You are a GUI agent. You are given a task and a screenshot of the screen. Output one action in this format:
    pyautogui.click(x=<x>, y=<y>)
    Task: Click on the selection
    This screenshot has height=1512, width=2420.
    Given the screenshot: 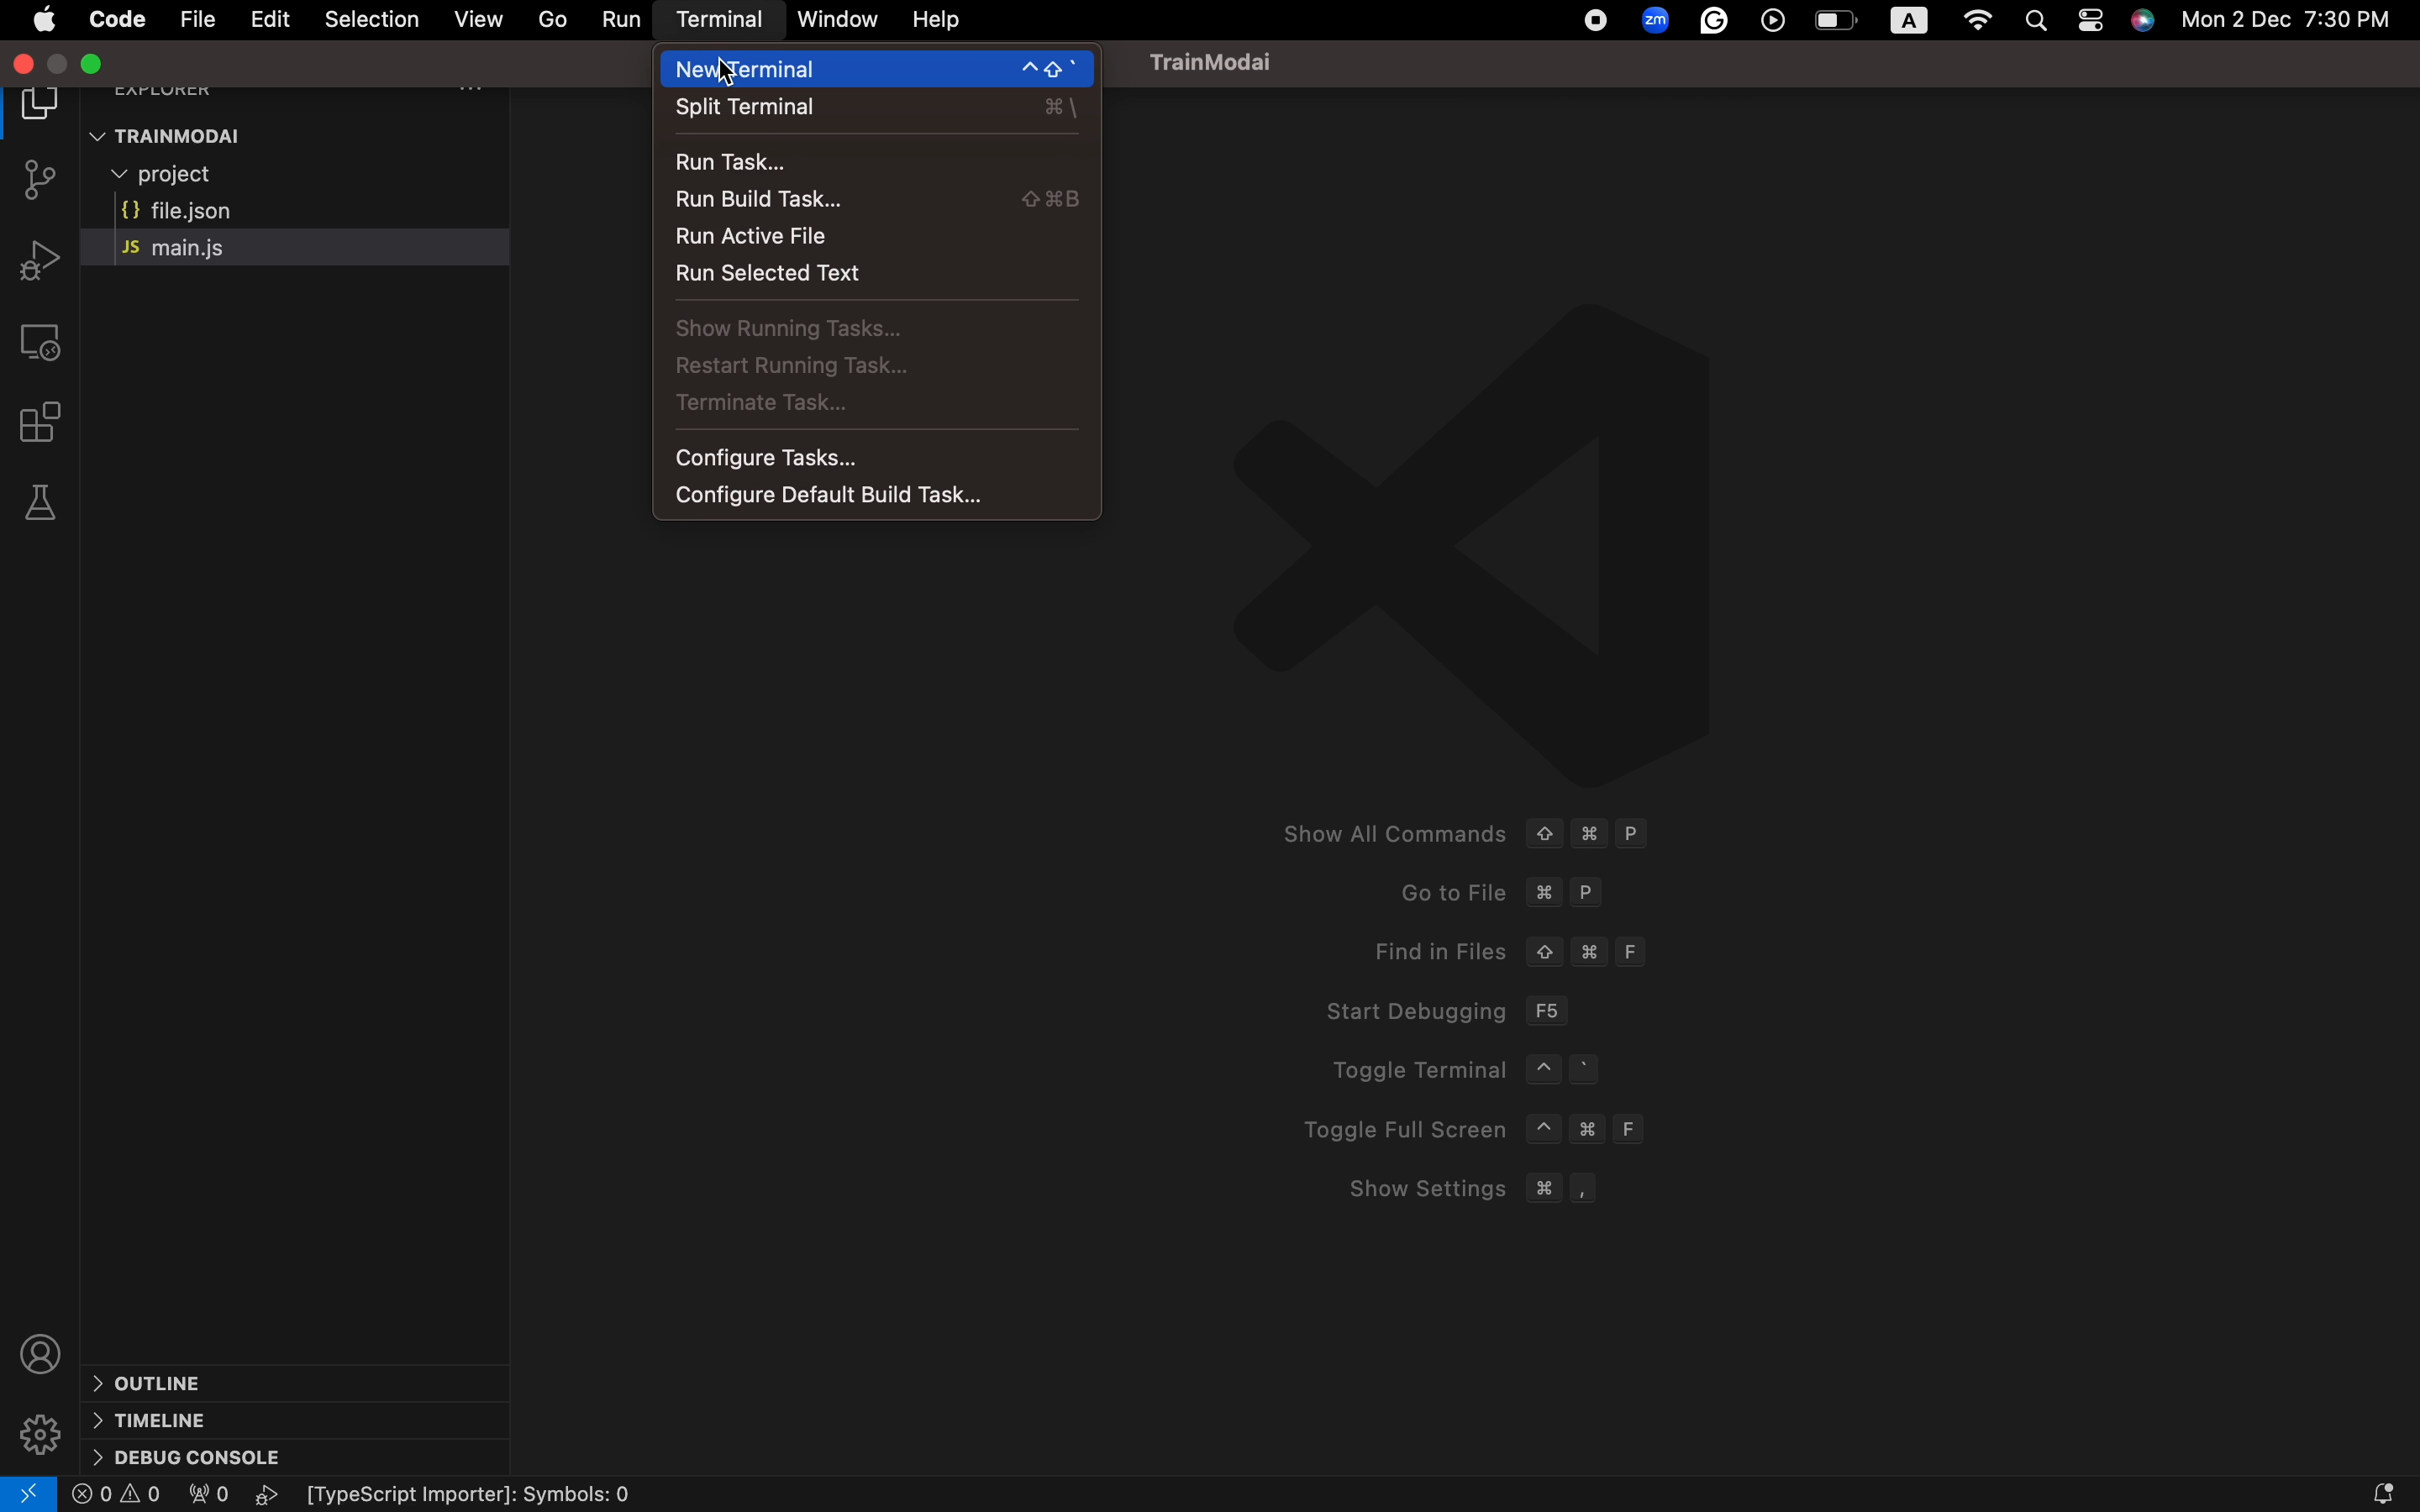 What is the action you would take?
    pyautogui.click(x=370, y=18)
    